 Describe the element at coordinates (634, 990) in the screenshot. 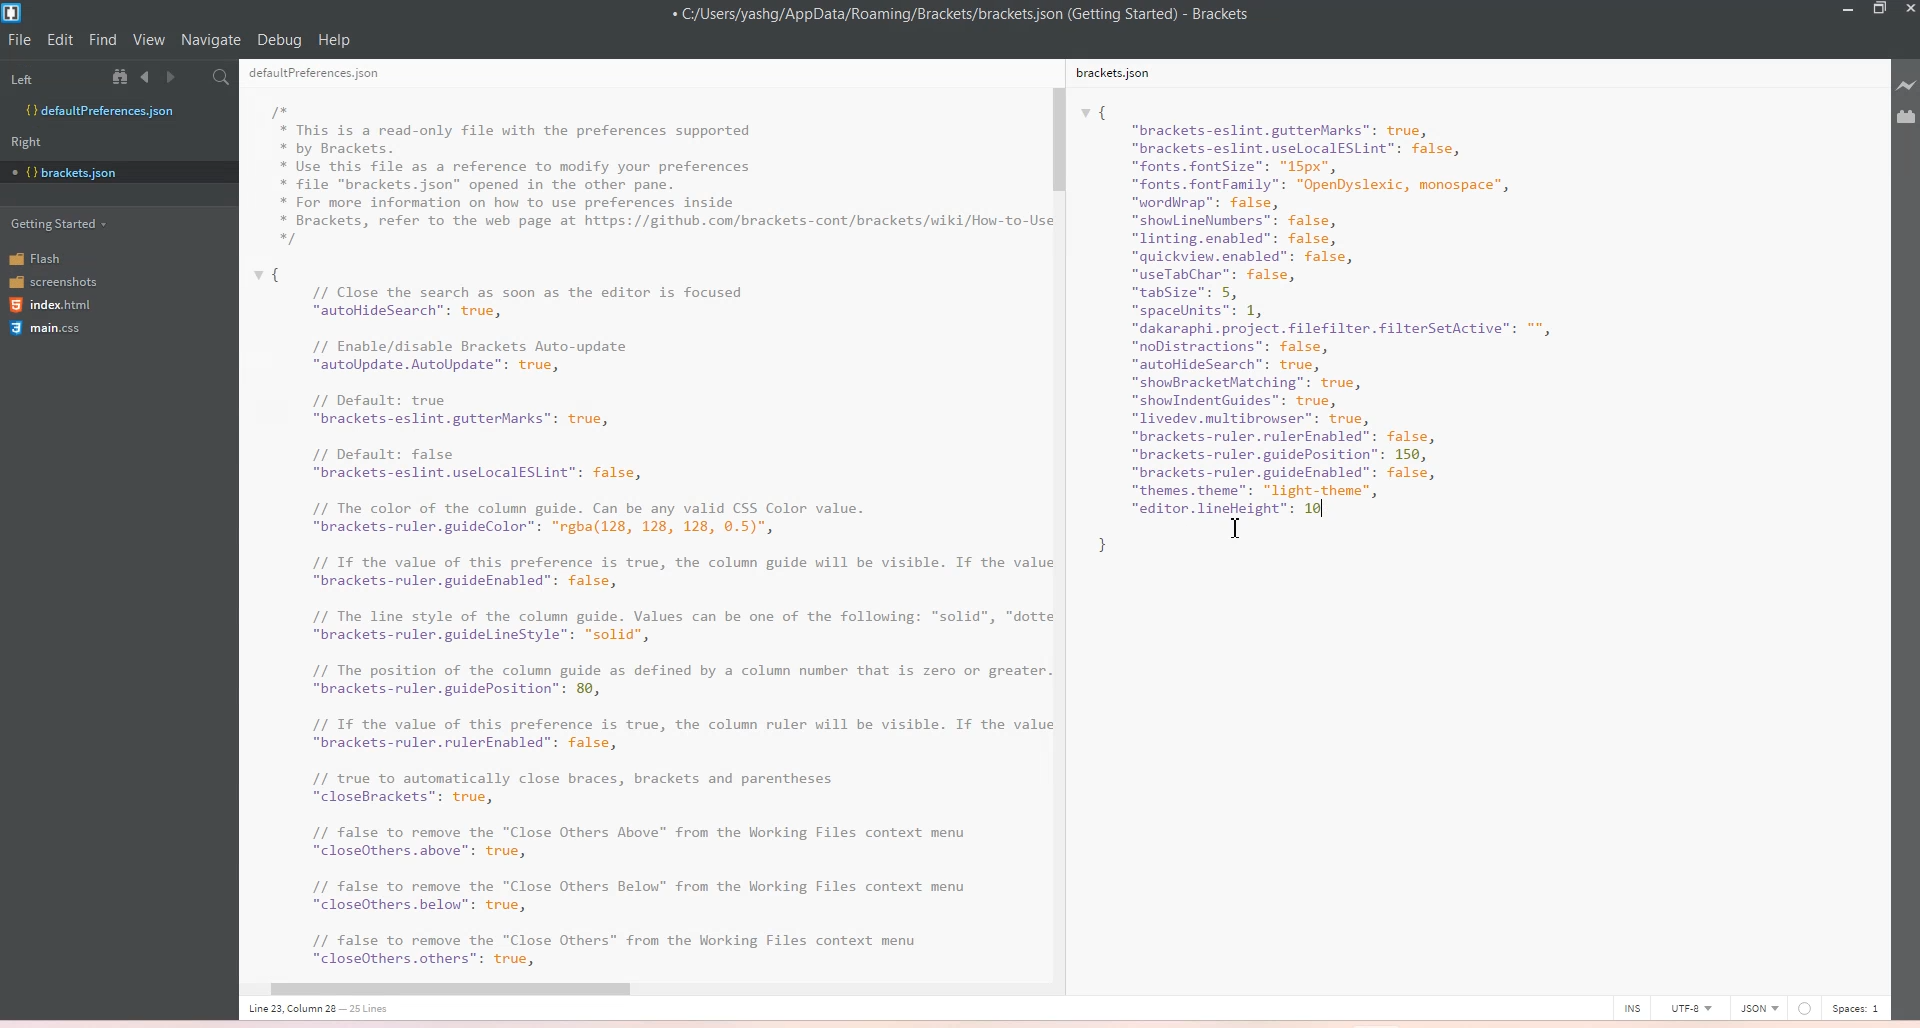

I see `Horizontal scroll bar` at that location.